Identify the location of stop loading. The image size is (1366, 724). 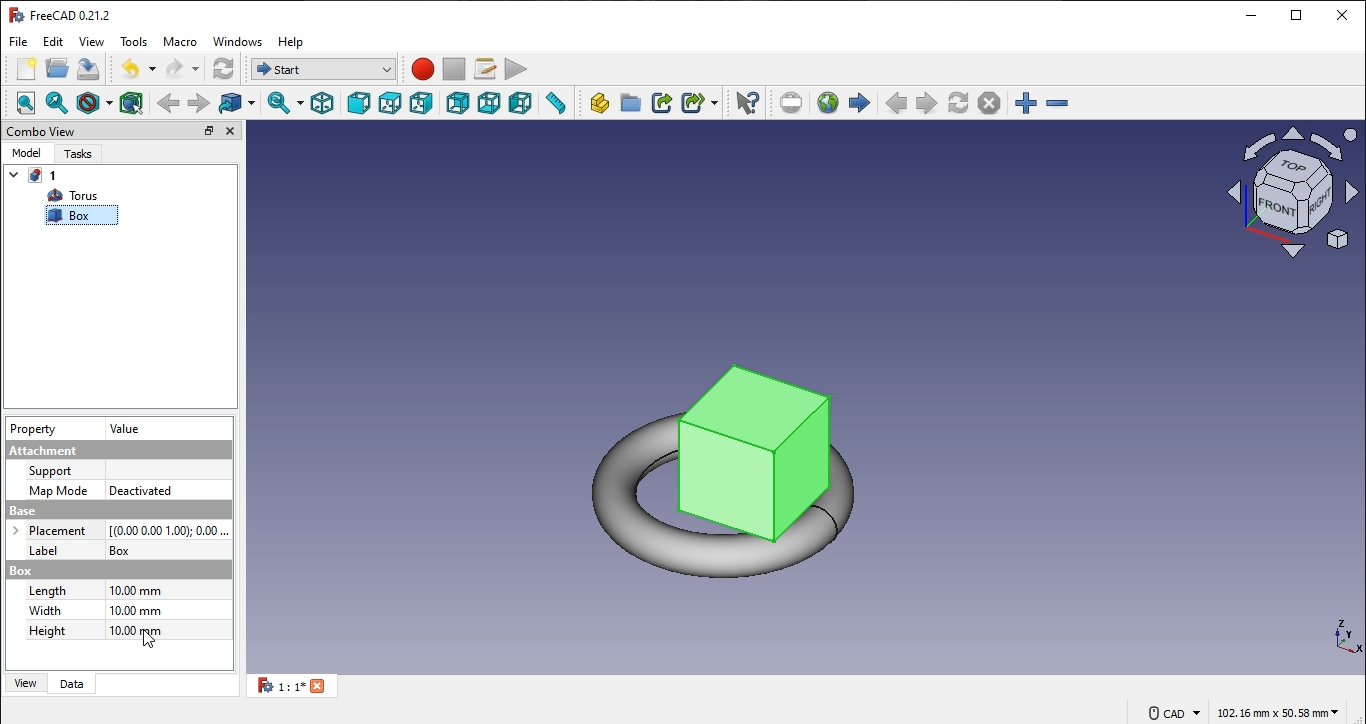
(990, 103).